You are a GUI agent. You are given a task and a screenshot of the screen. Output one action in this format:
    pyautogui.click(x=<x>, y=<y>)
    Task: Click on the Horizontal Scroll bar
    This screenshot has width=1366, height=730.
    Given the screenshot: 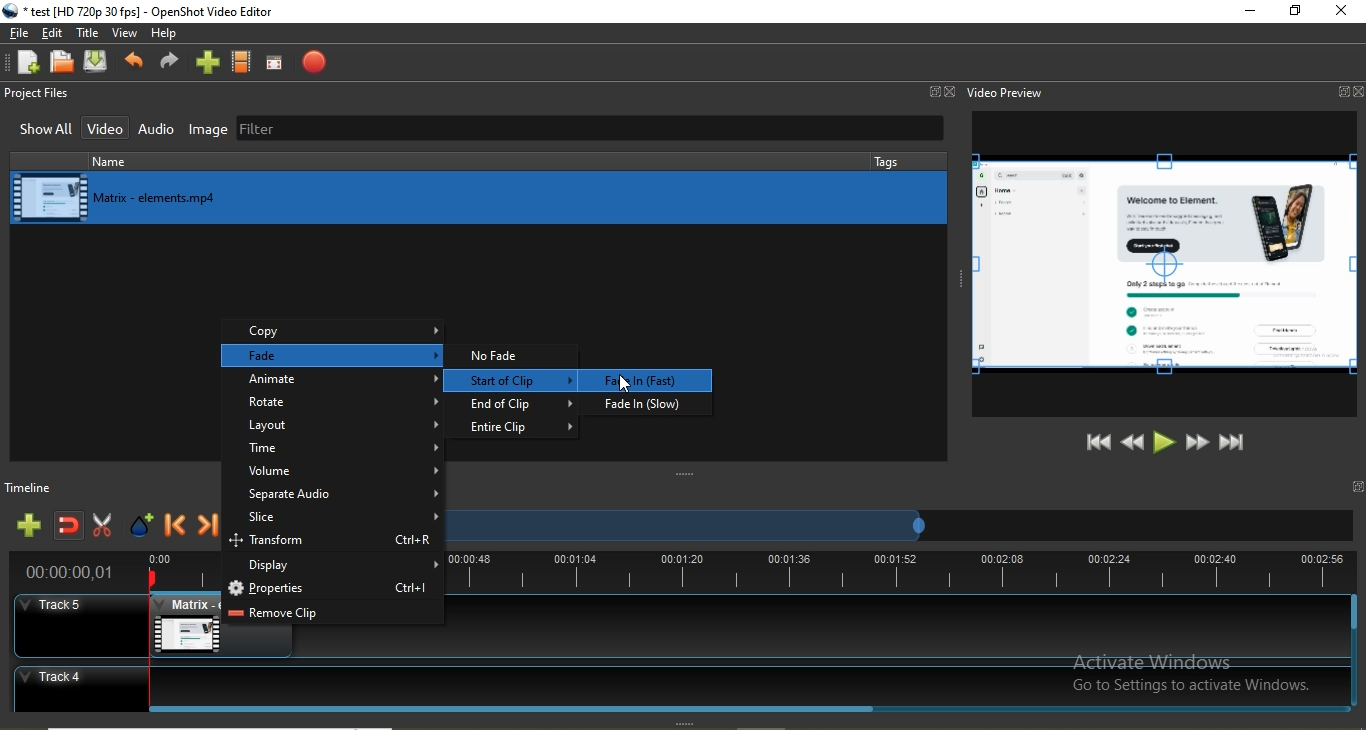 What is the action you would take?
    pyautogui.click(x=520, y=712)
    